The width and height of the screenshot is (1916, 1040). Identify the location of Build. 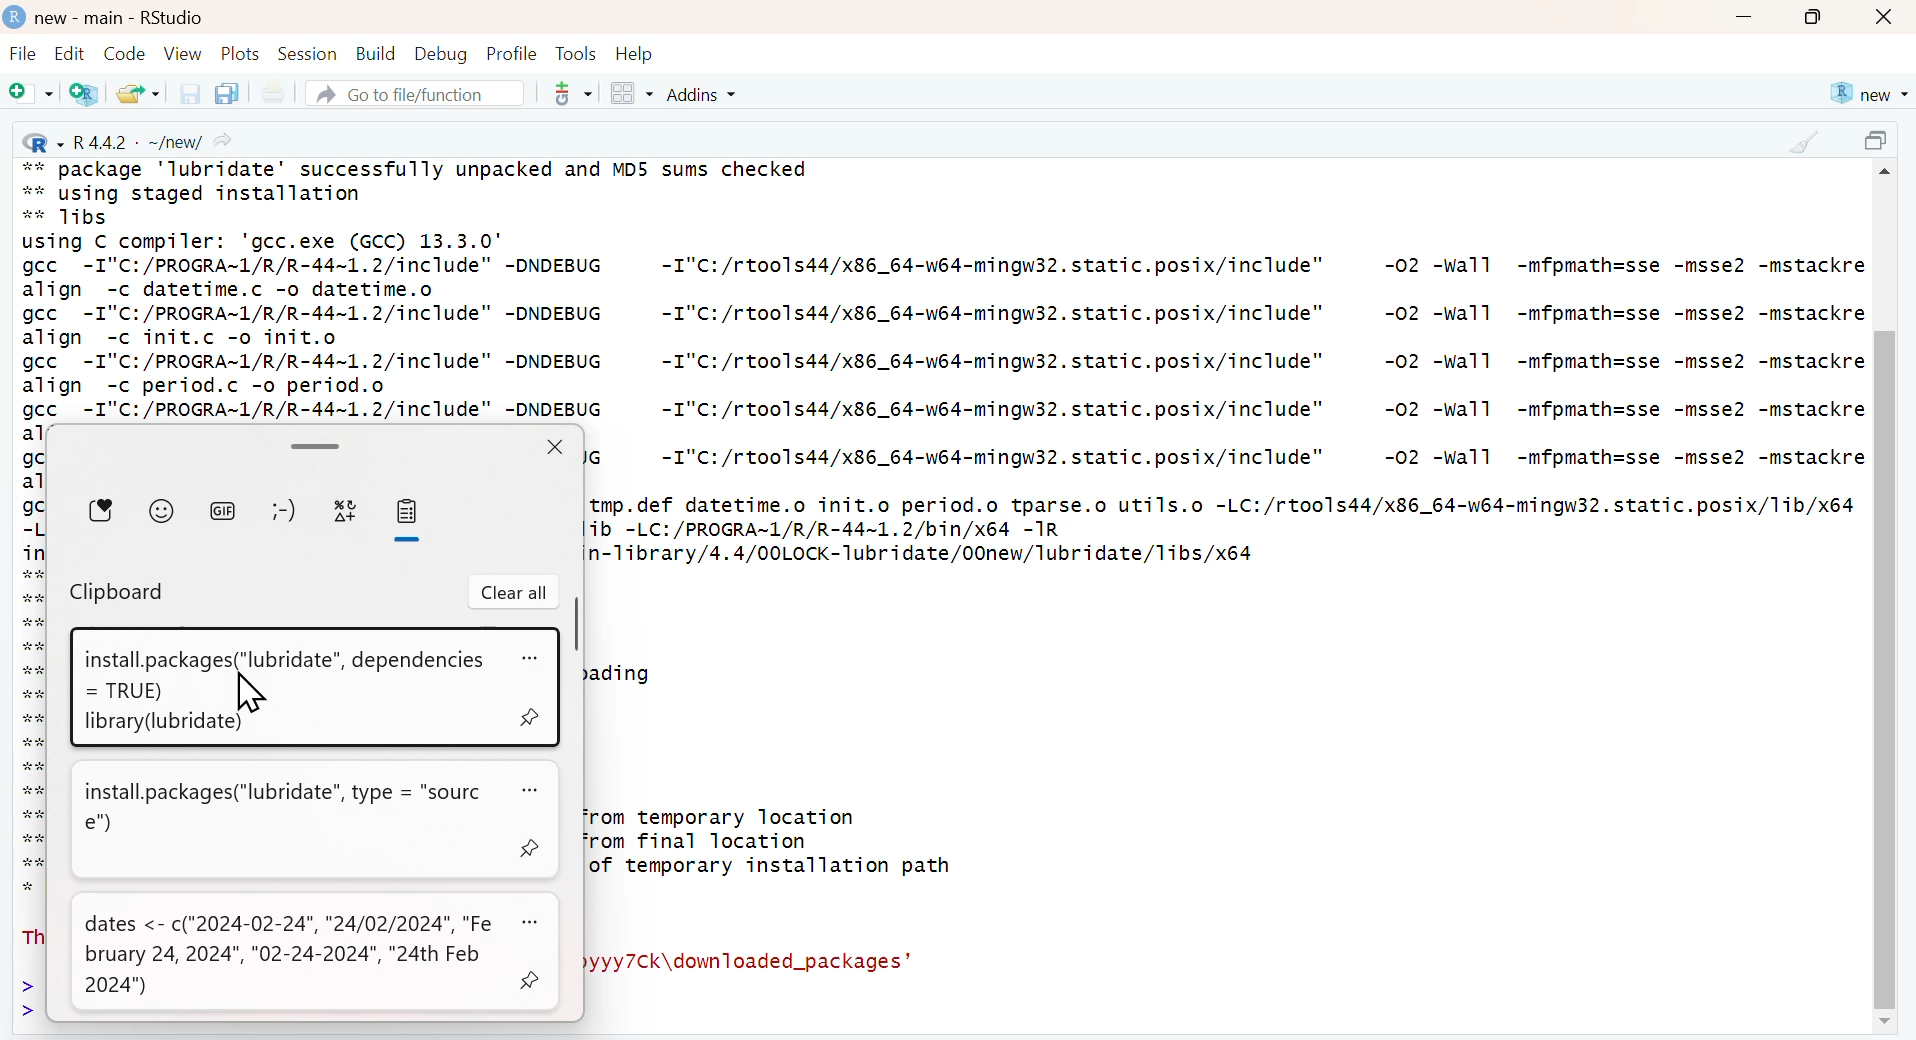
(375, 54).